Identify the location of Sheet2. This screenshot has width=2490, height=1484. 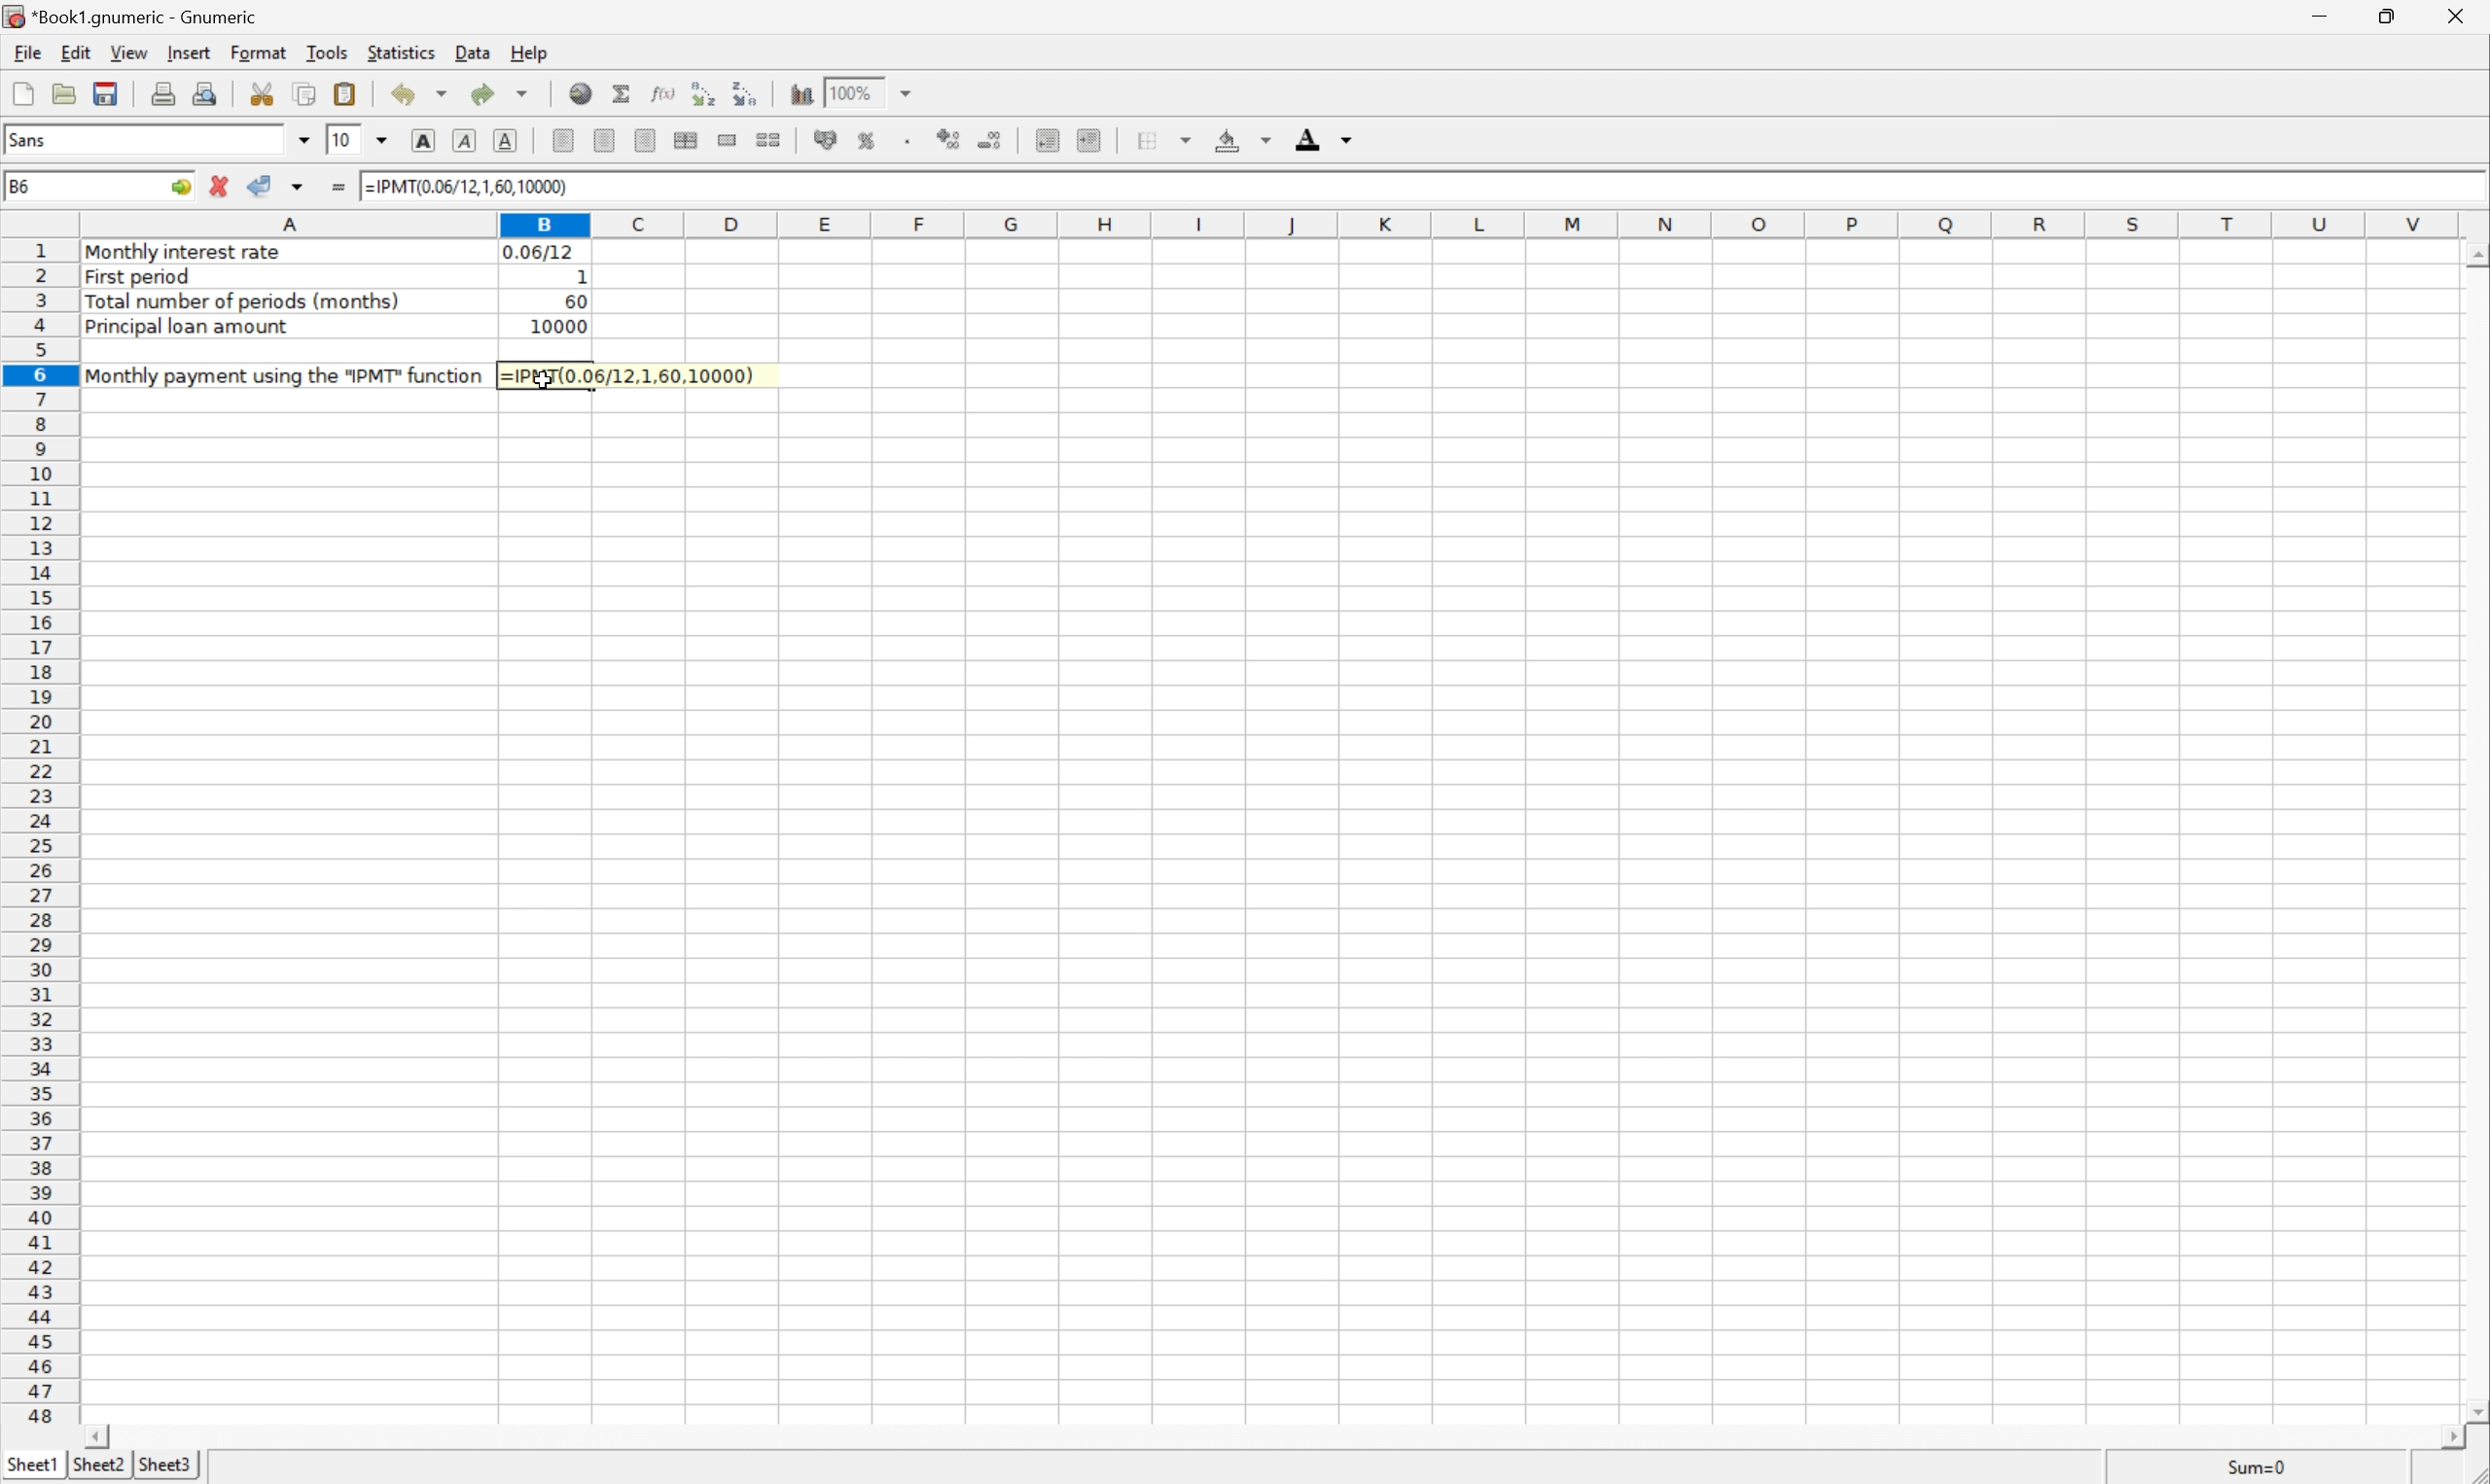
(100, 1464).